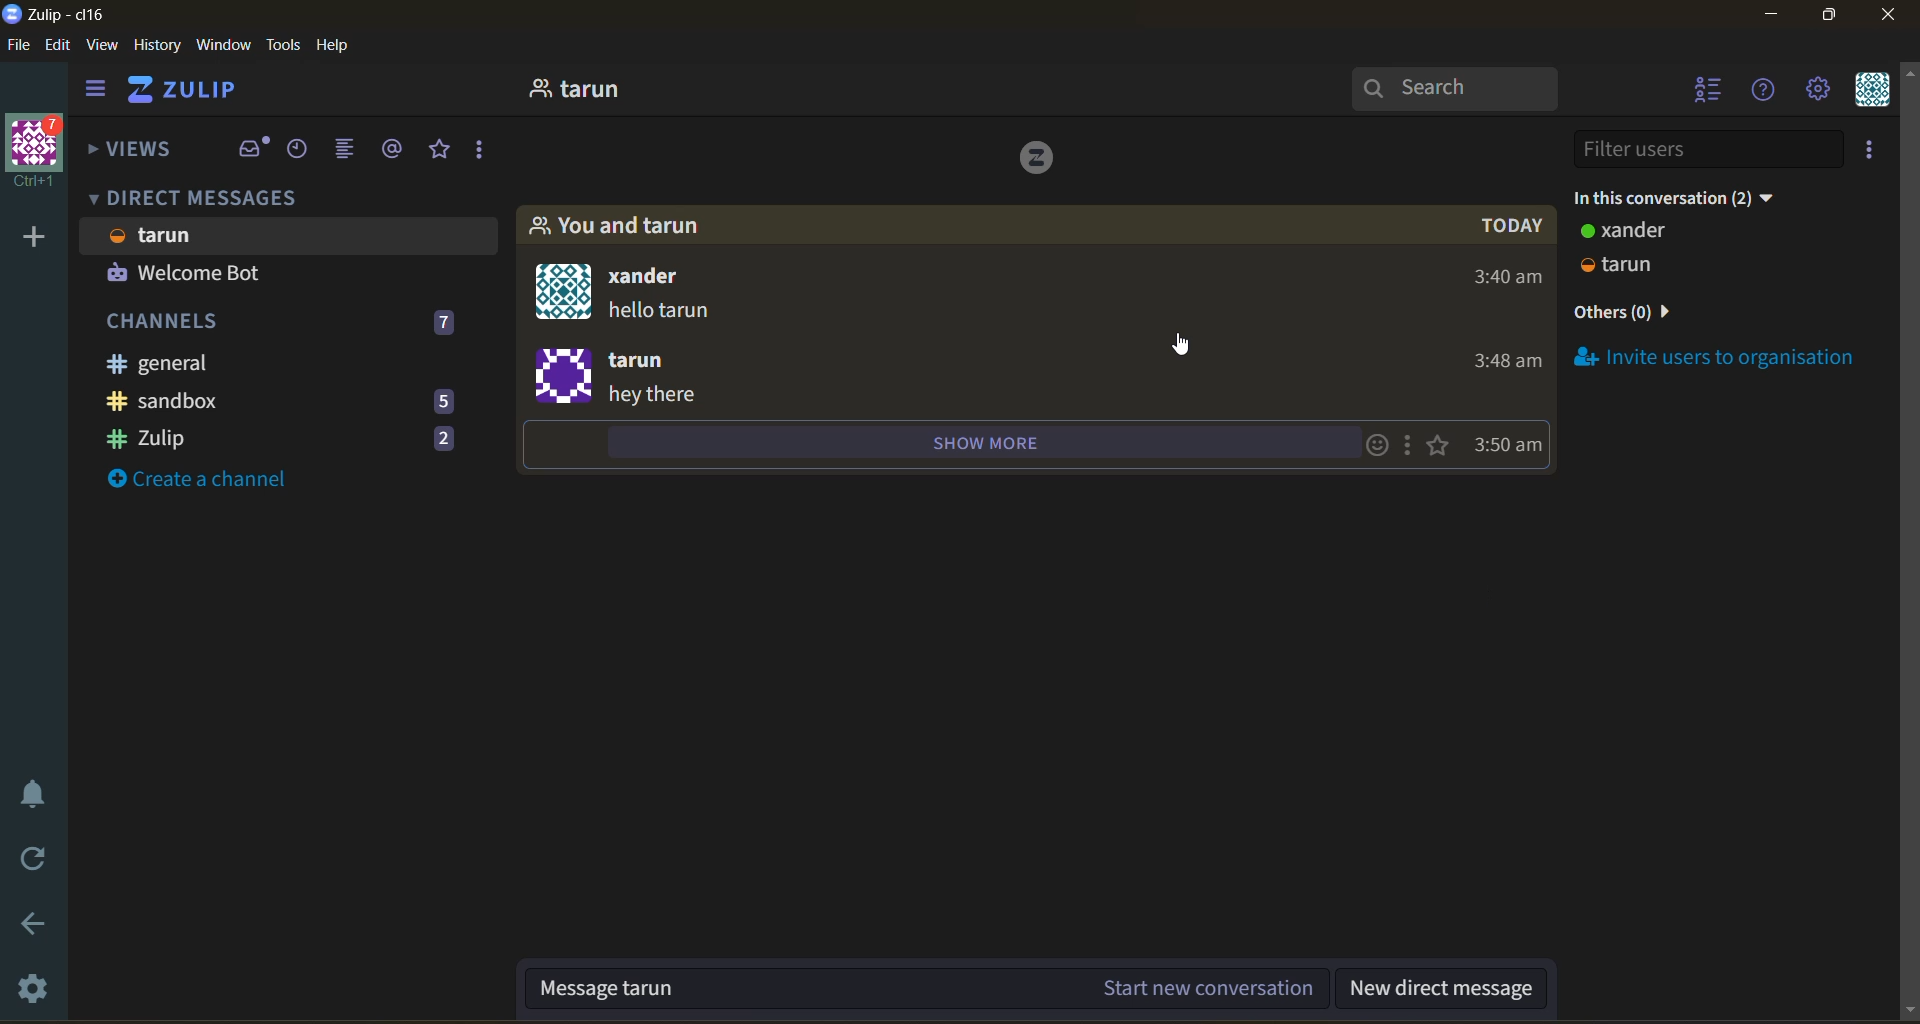 The width and height of the screenshot is (1920, 1024). I want to click on invite users to organisation, so click(1717, 357).